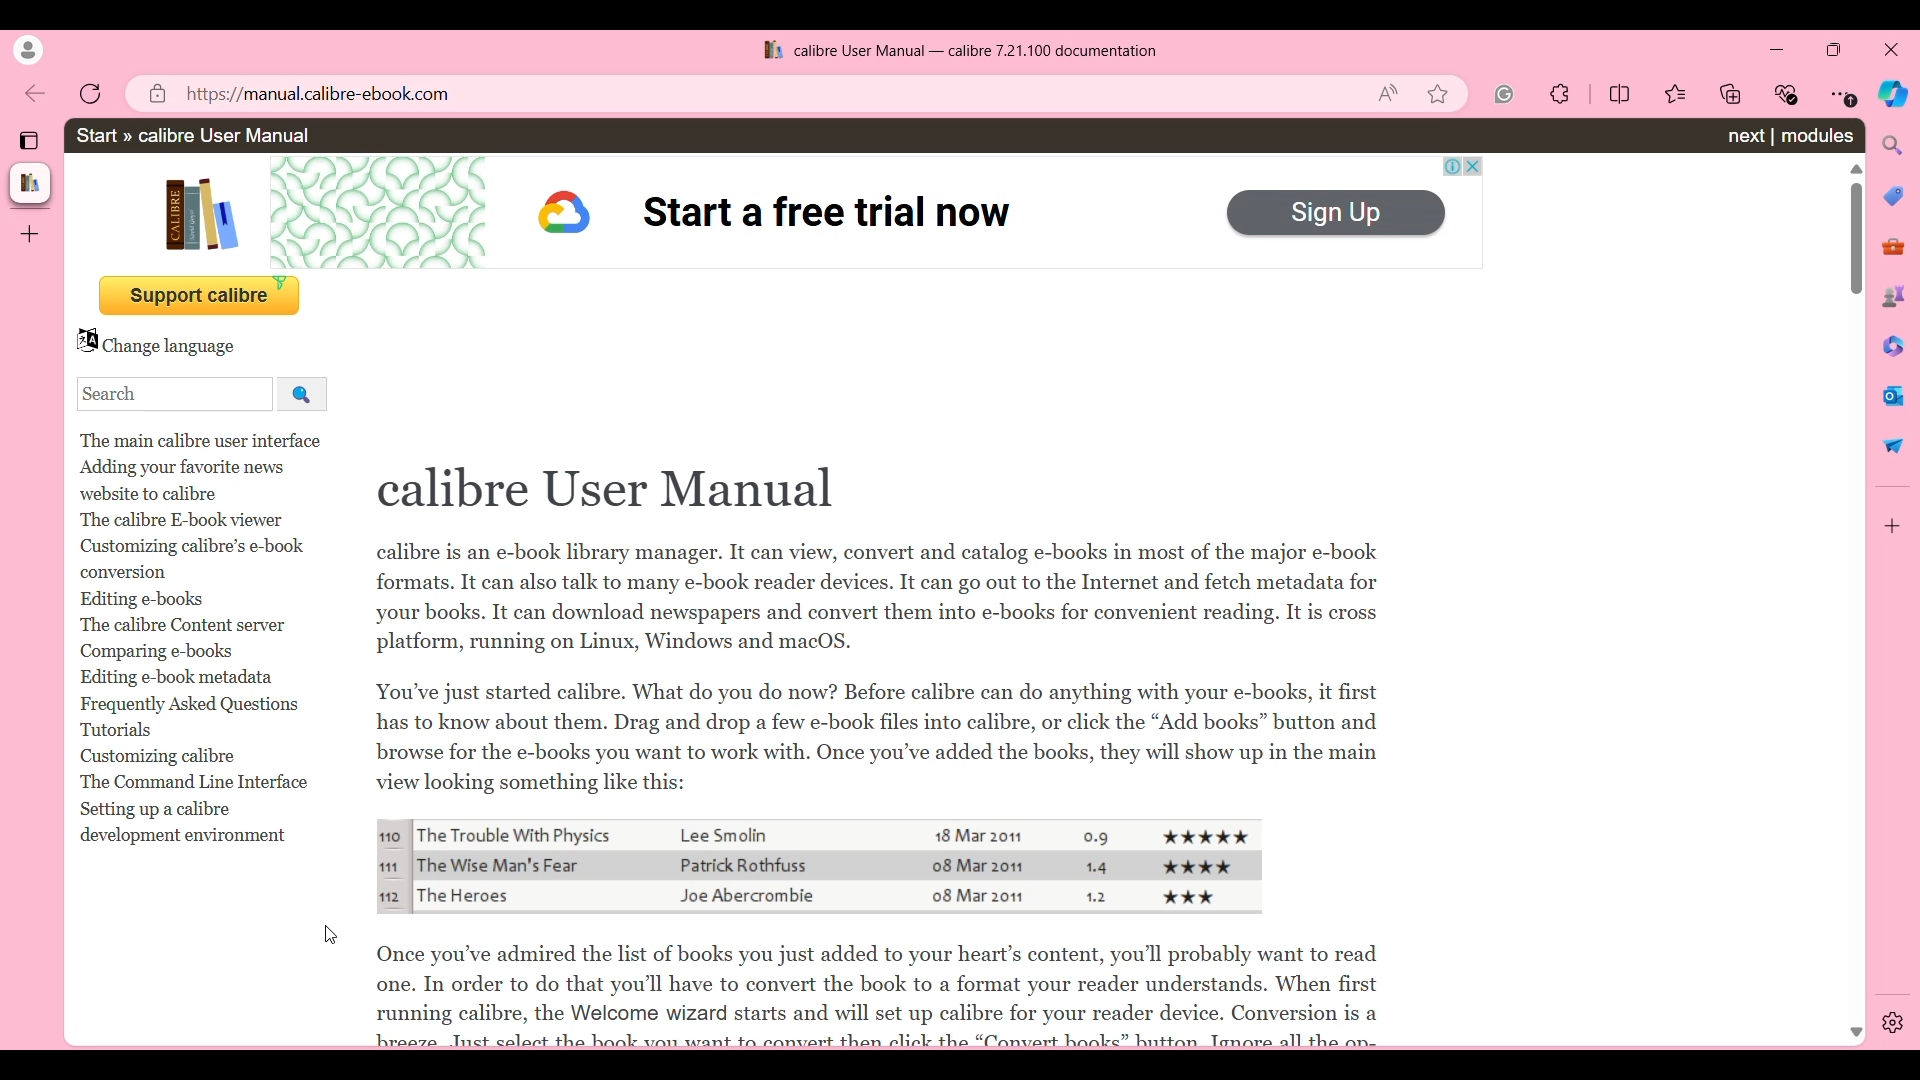 Image resolution: width=1920 pixels, height=1080 pixels. I want to click on Site logo, so click(200, 215).